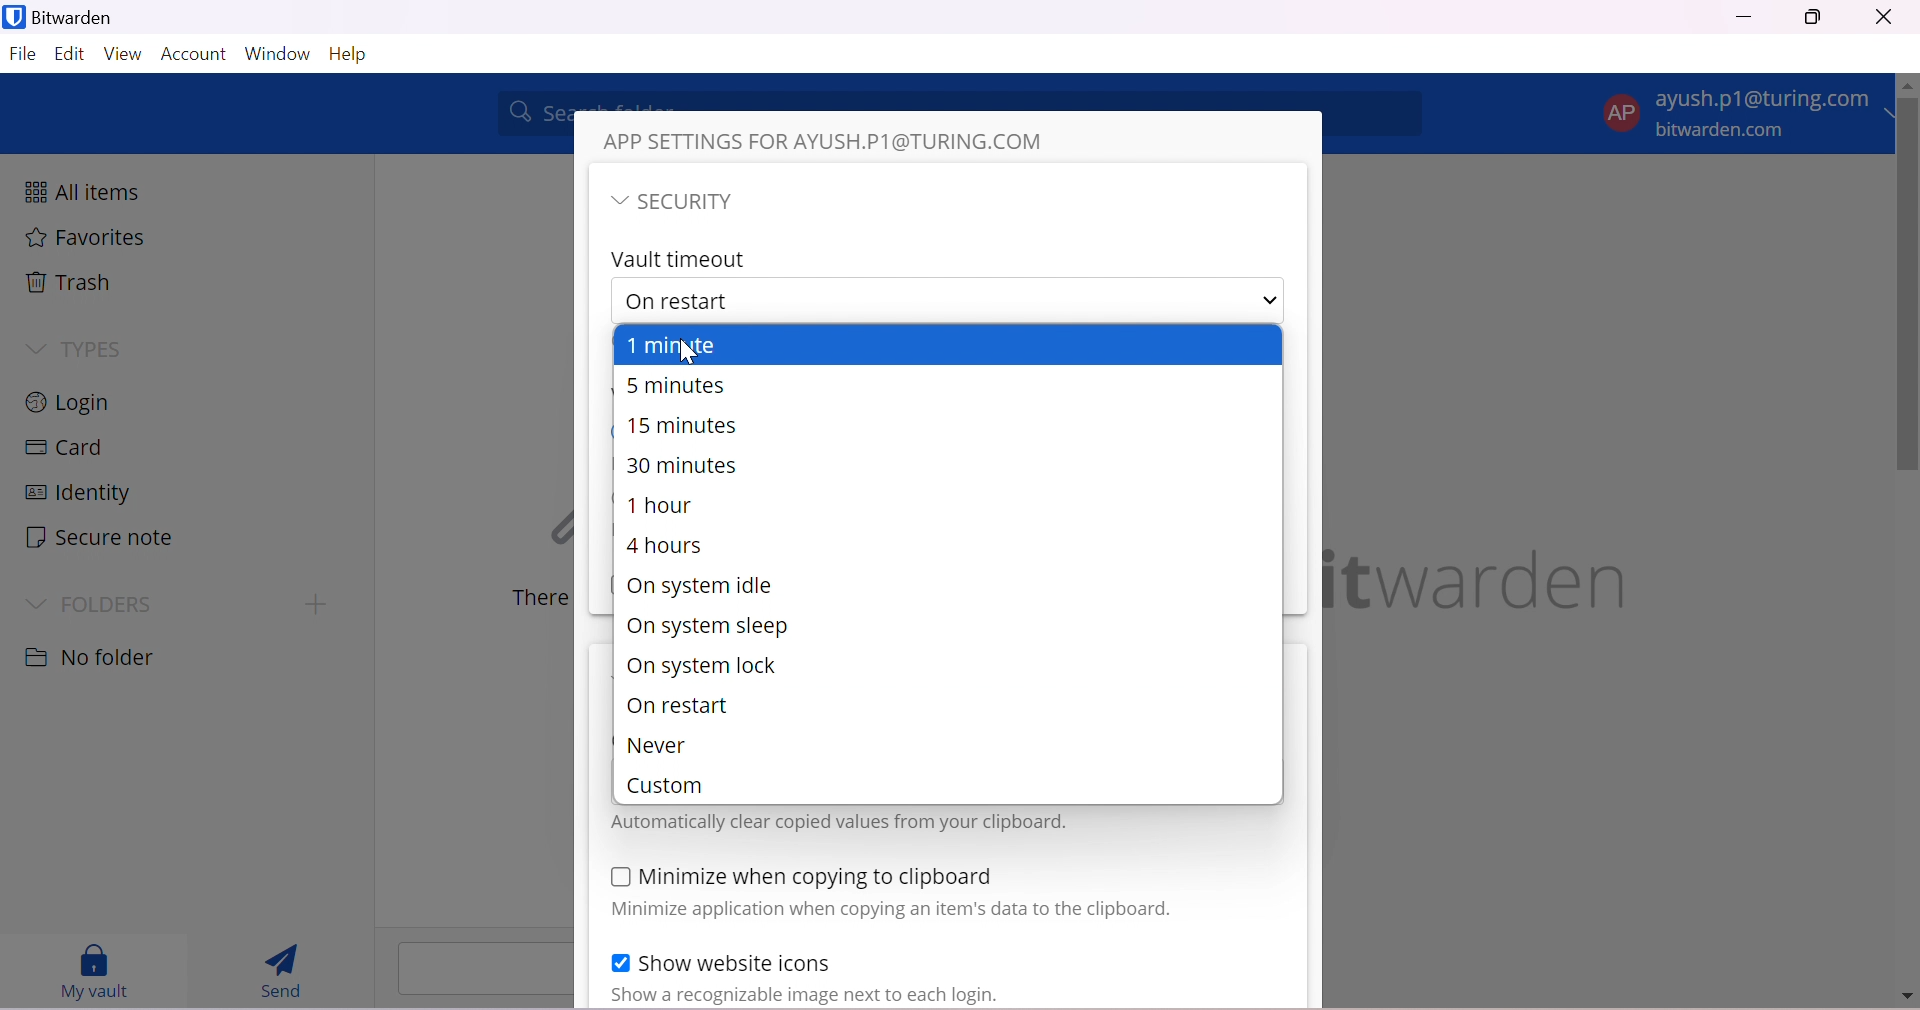  What do you see at coordinates (677, 708) in the screenshot?
I see `On restart` at bounding box center [677, 708].